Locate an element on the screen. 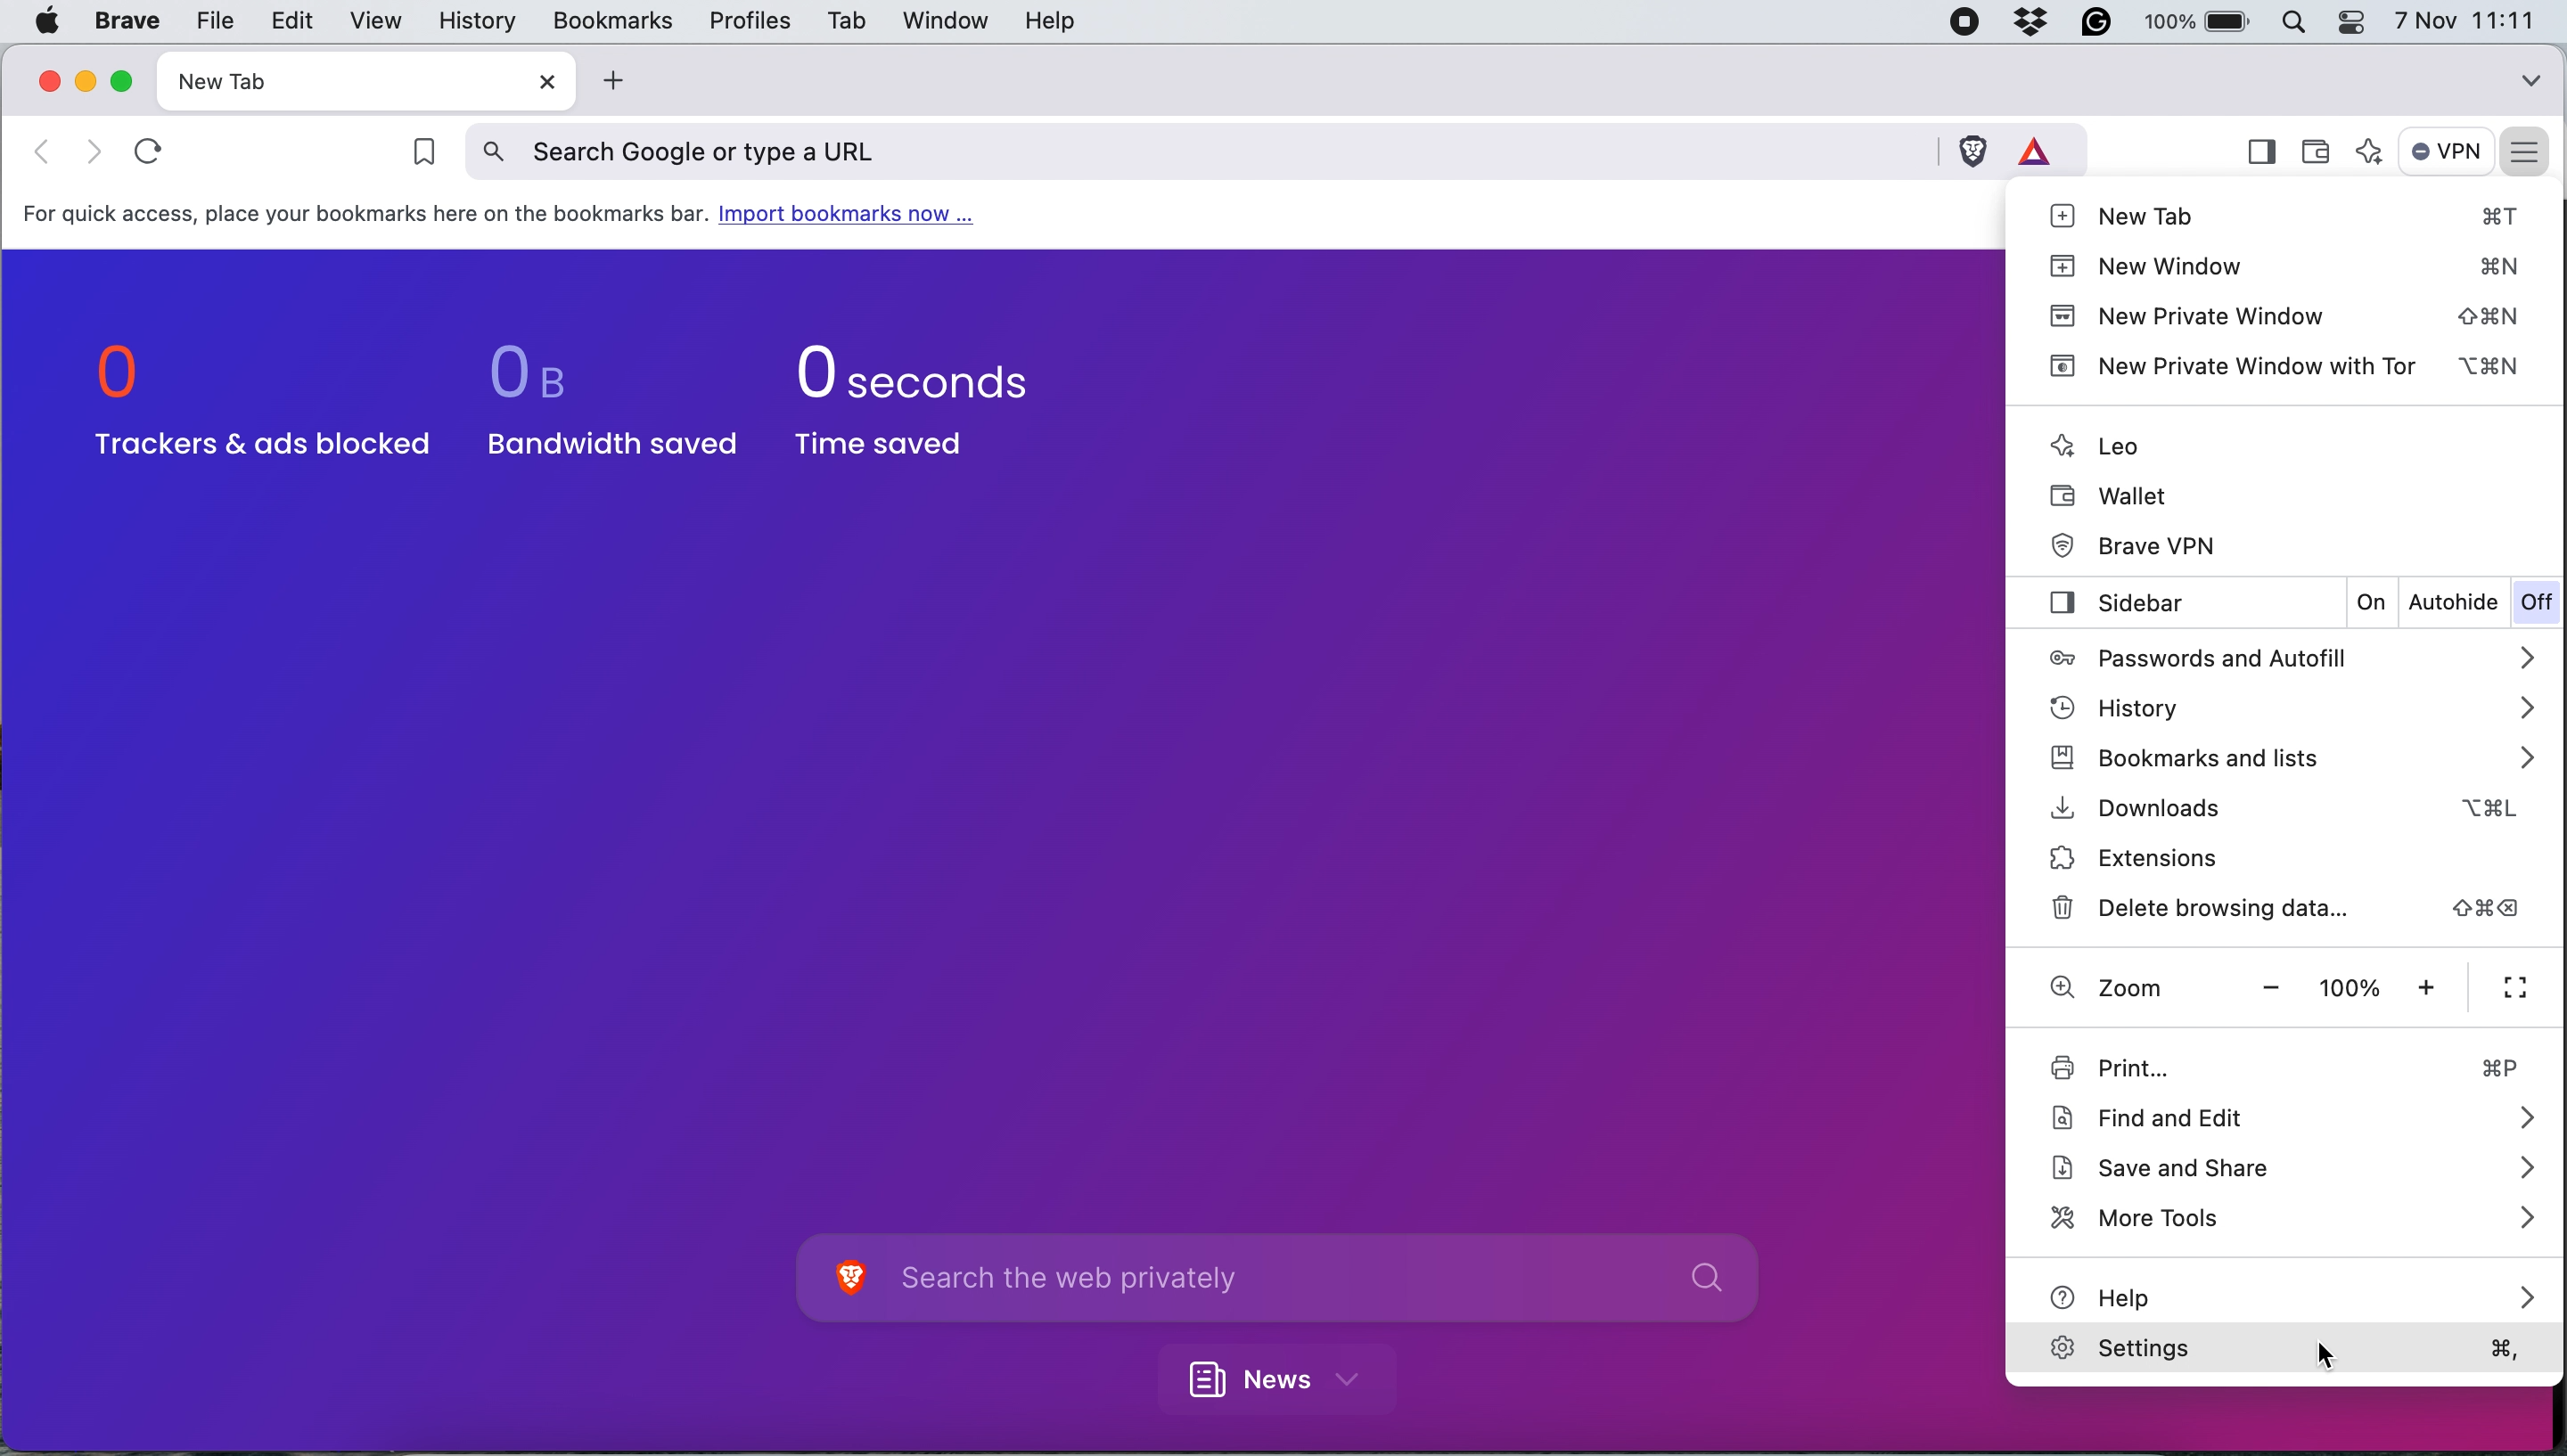  add new tab is located at coordinates (609, 81).